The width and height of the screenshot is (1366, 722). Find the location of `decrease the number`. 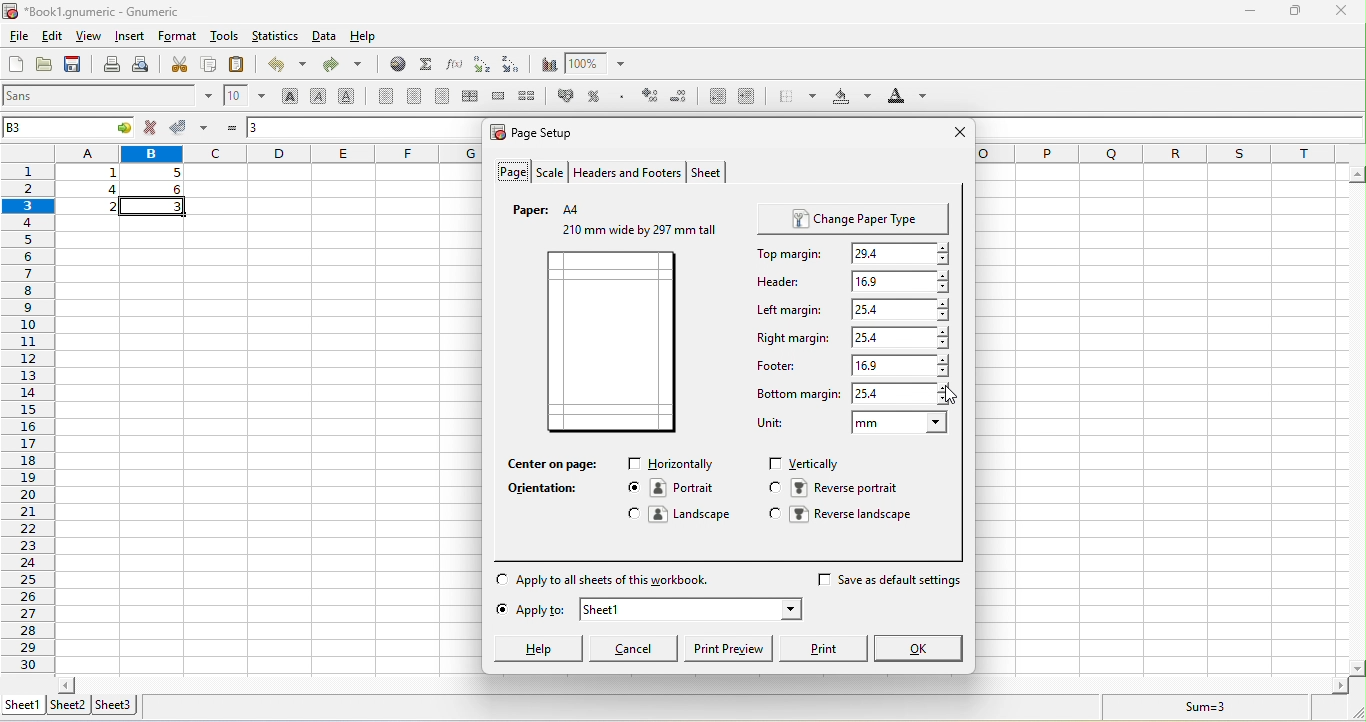

decrease the number is located at coordinates (681, 98).